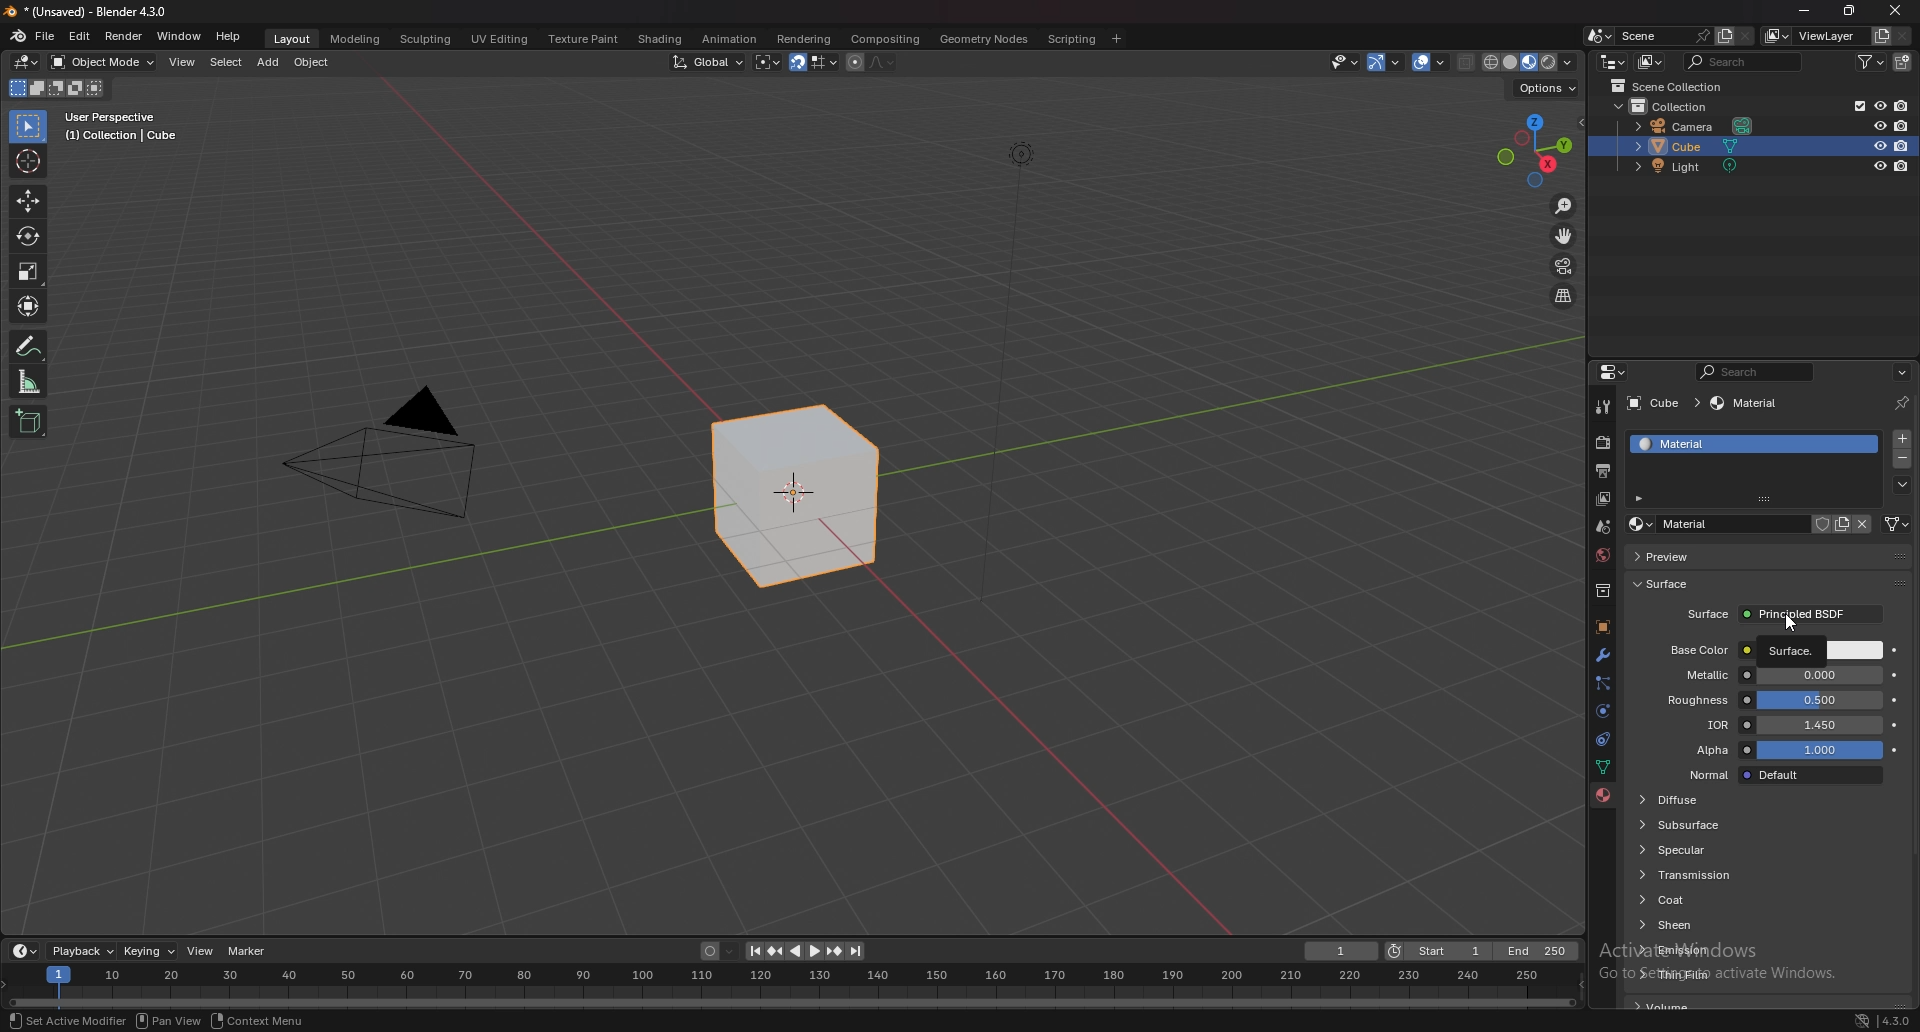 This screenshot has height=1032, width=1920. I want to click on tool, so click(1603, 406).